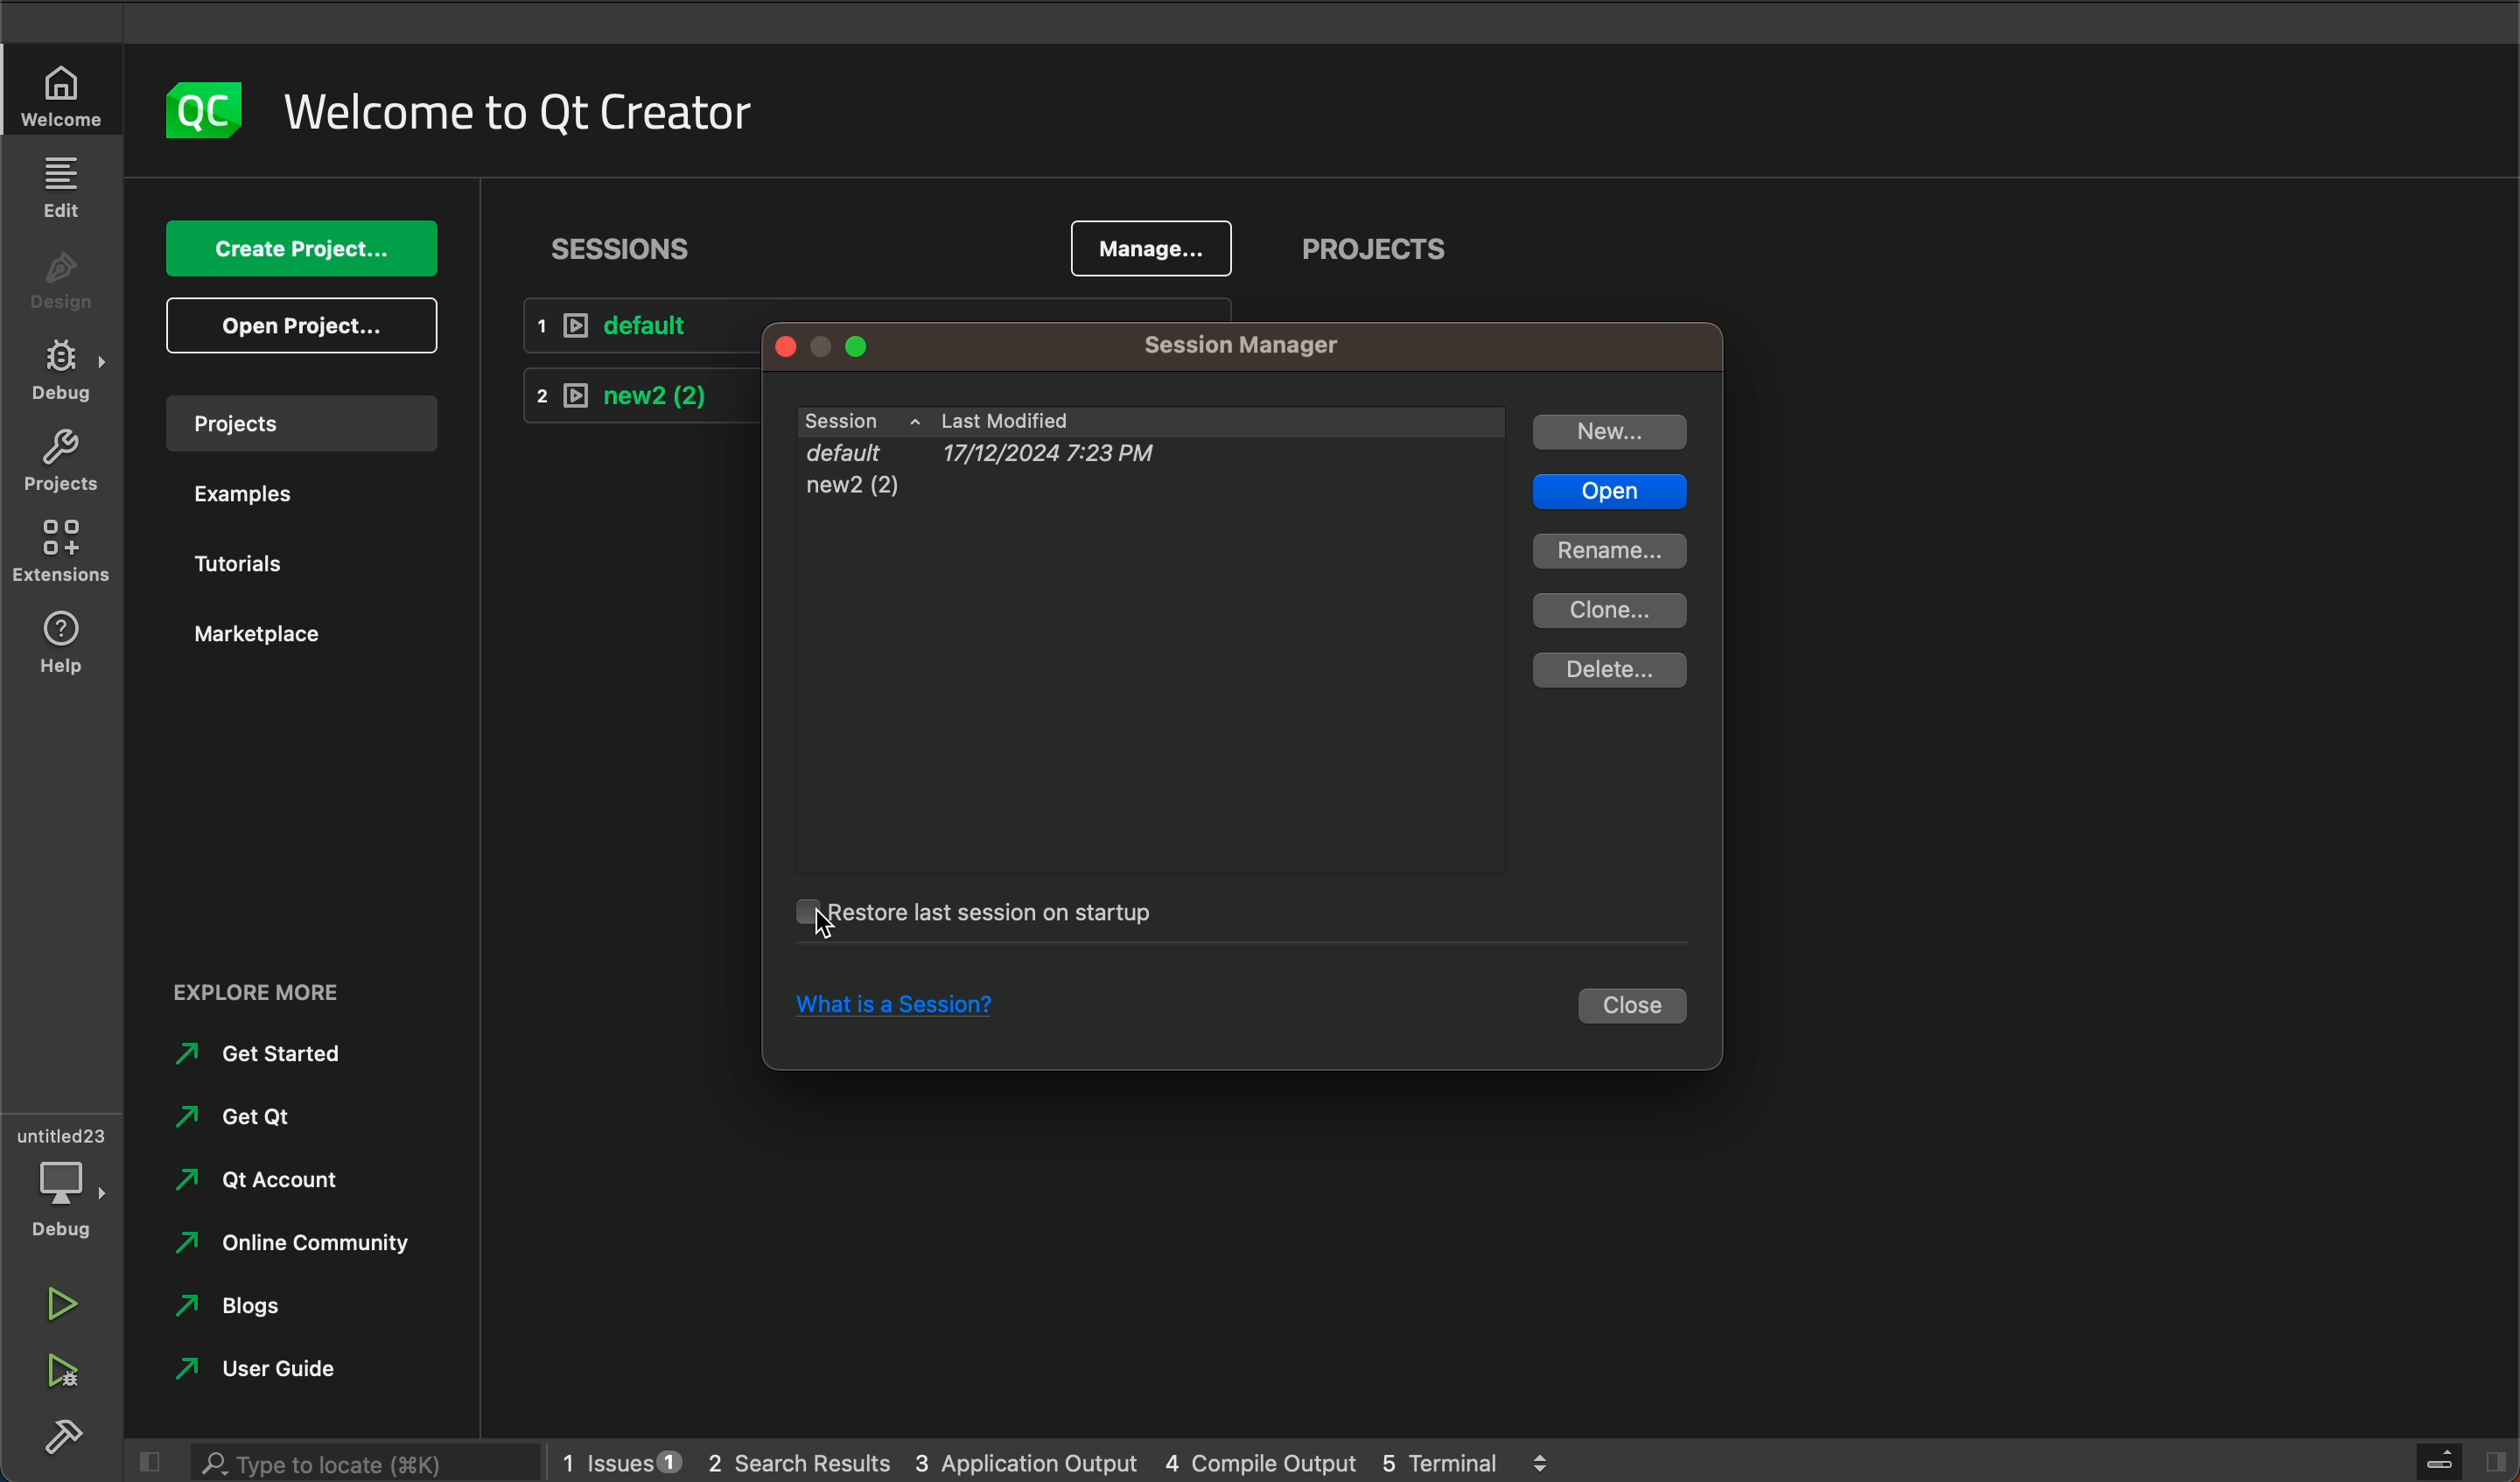  What do you see at coordinates (522, 110) in the screenshot?
I see `welcome` at bounding box center [522, 110].